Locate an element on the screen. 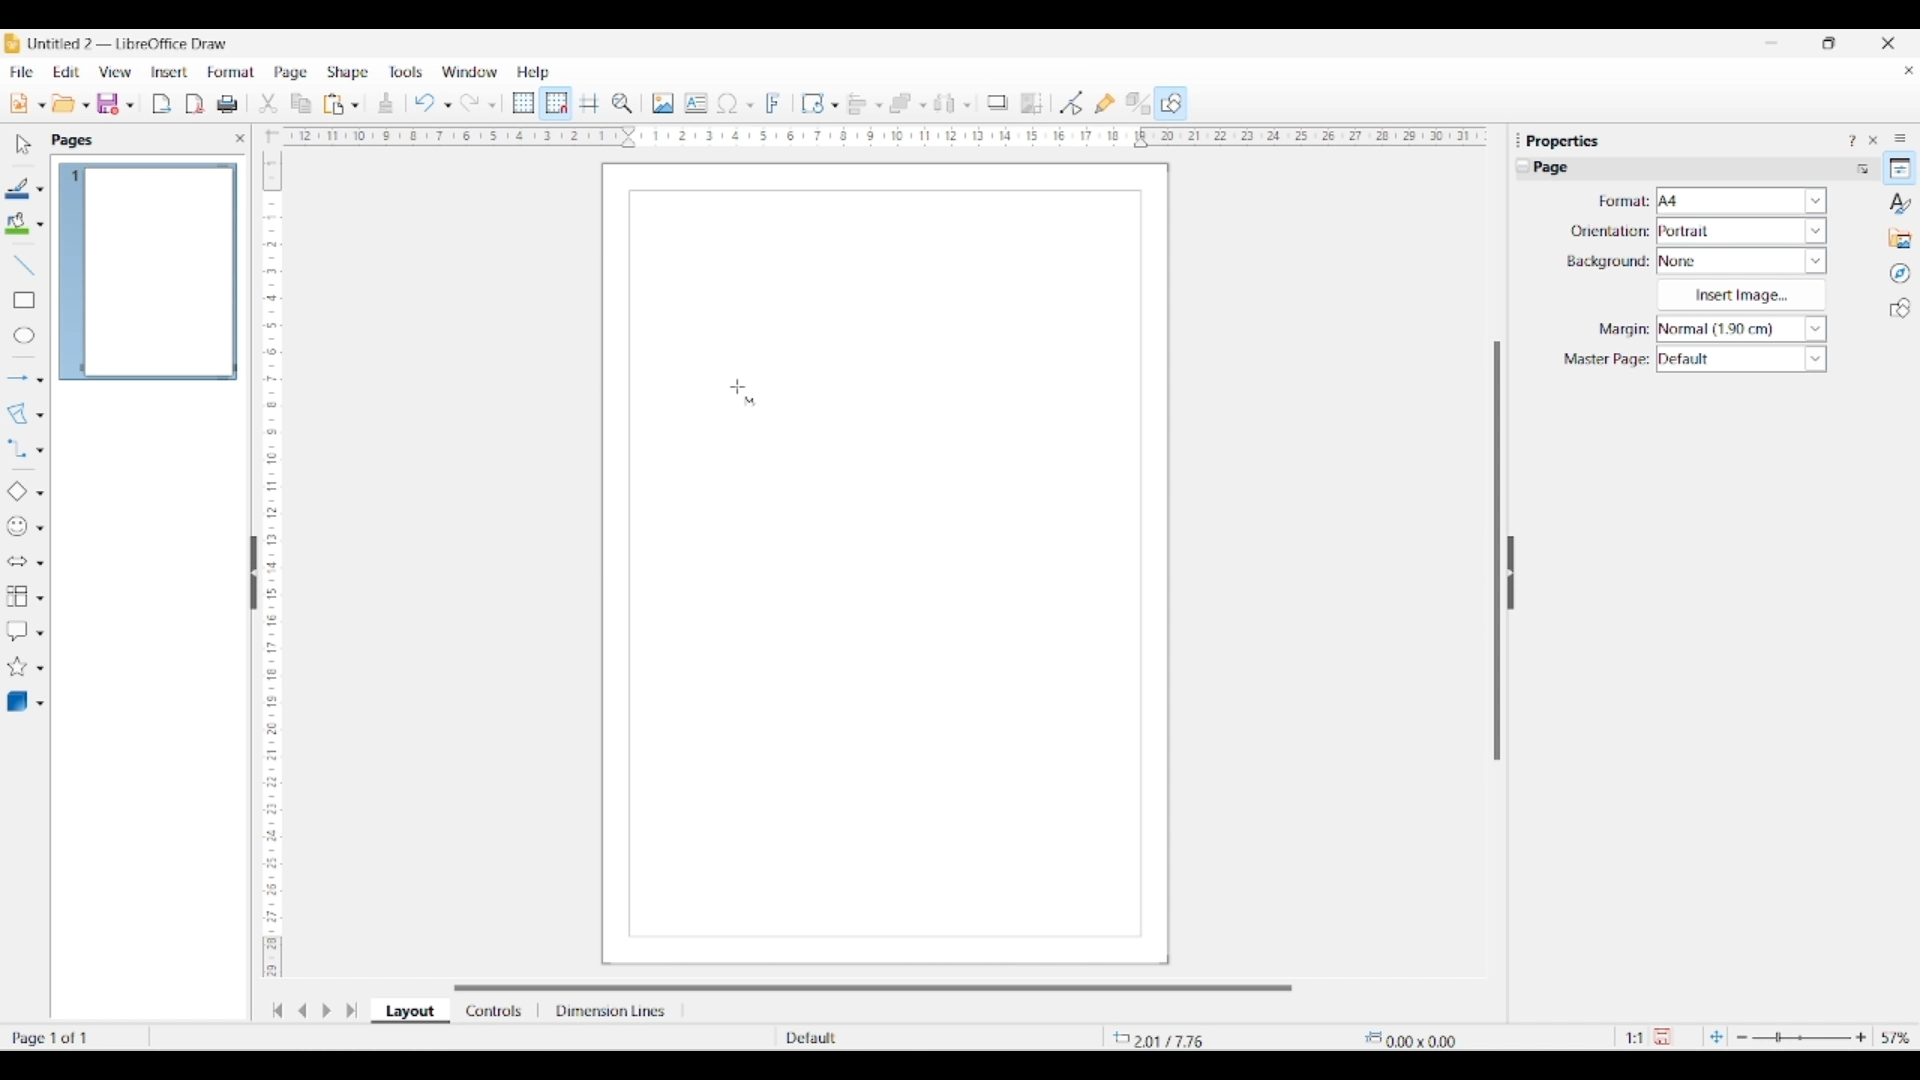 This screenshot has width=1920, height=1080. Selected symbol is located at coordinates (18, 527).